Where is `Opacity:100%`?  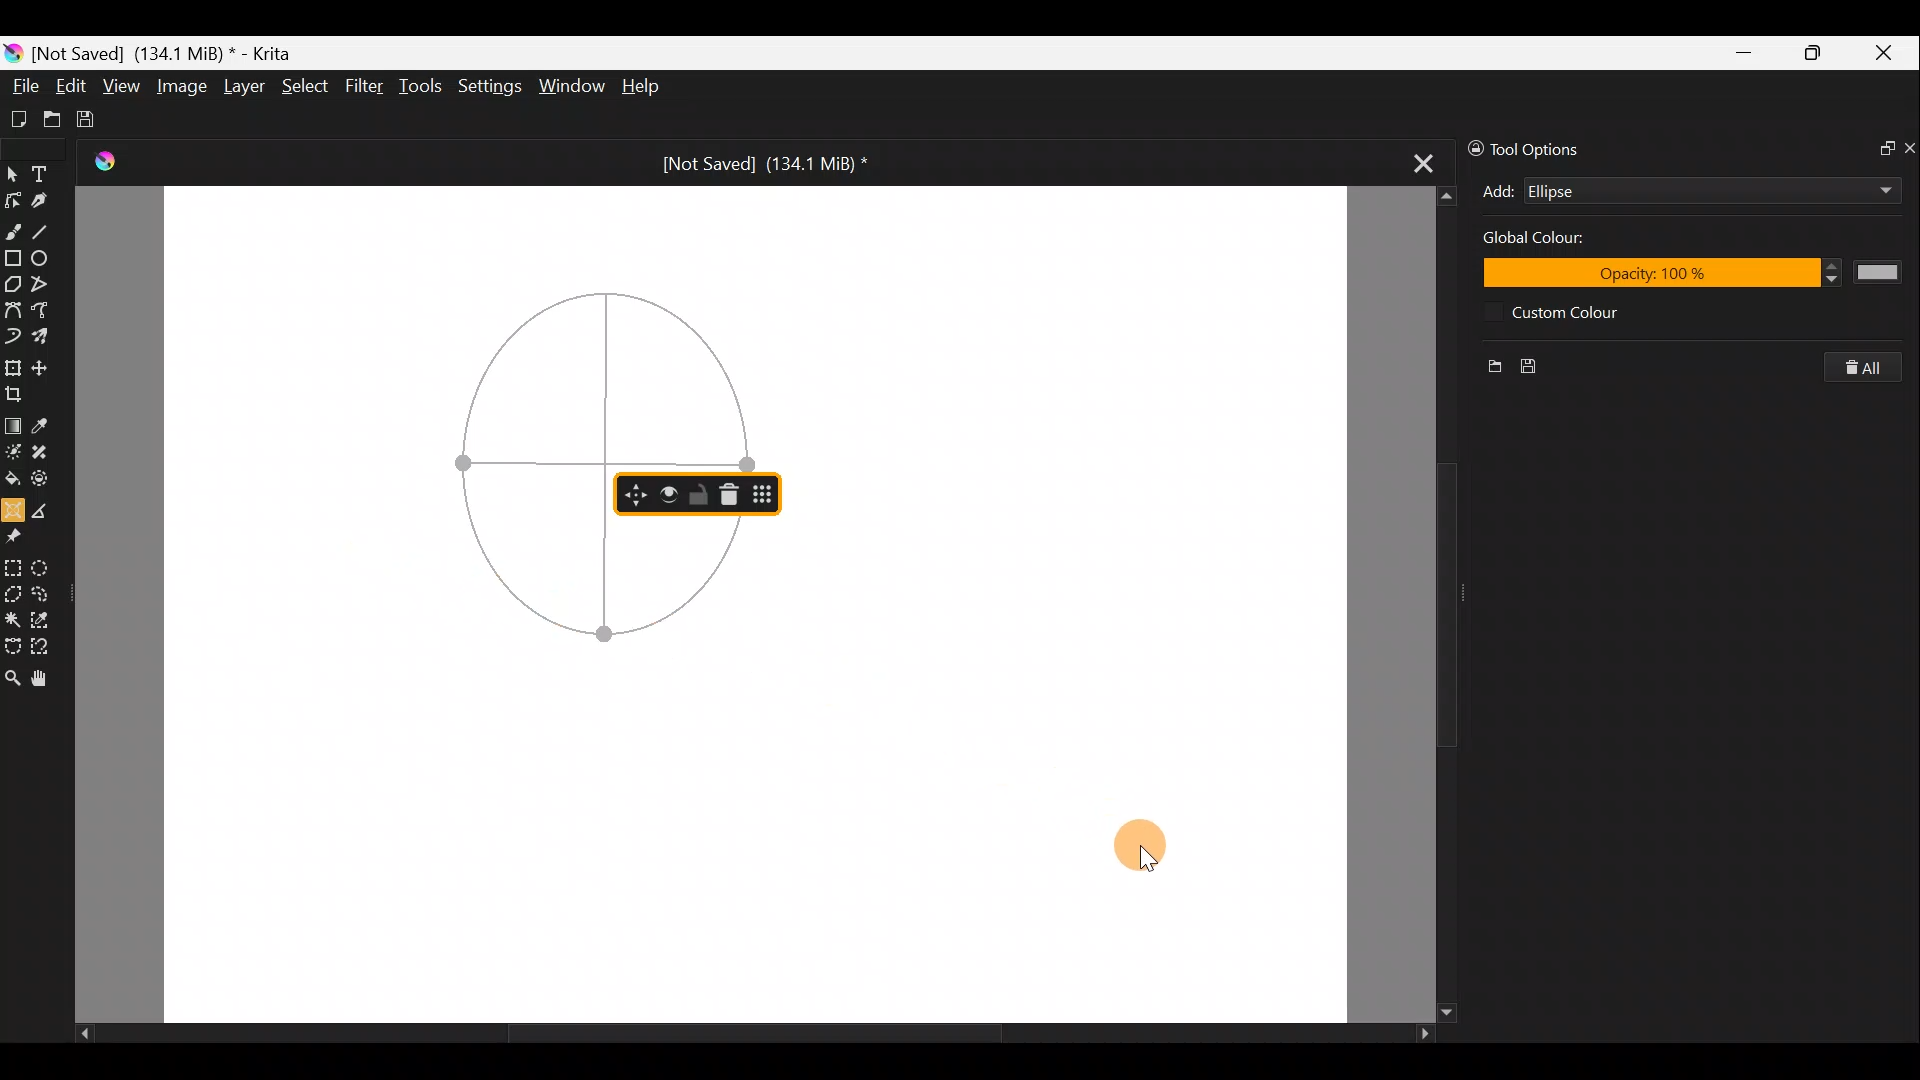
Opacity:100% is located at coordinates (1702, 273).